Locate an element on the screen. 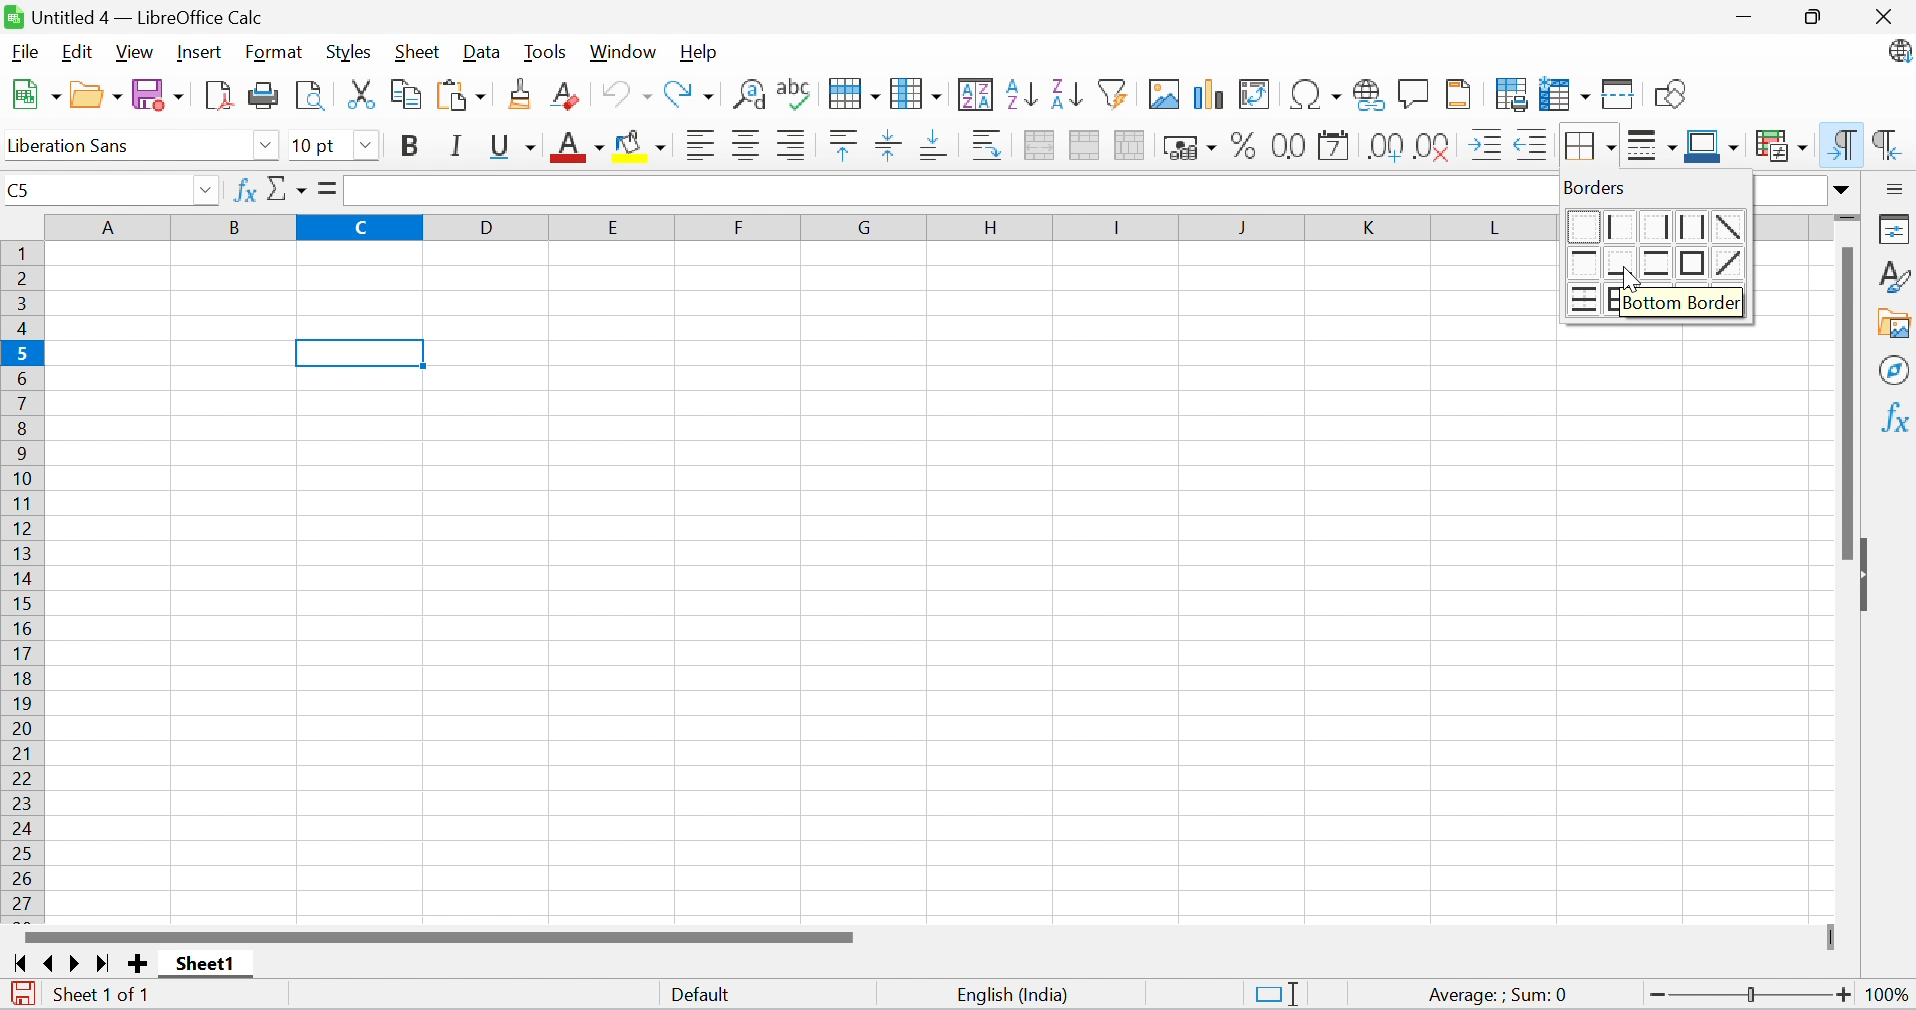 This screenshot has height=1010, width=1916. Untitled 4 - LibreOffice Calc is located at coordinates (133, 15).